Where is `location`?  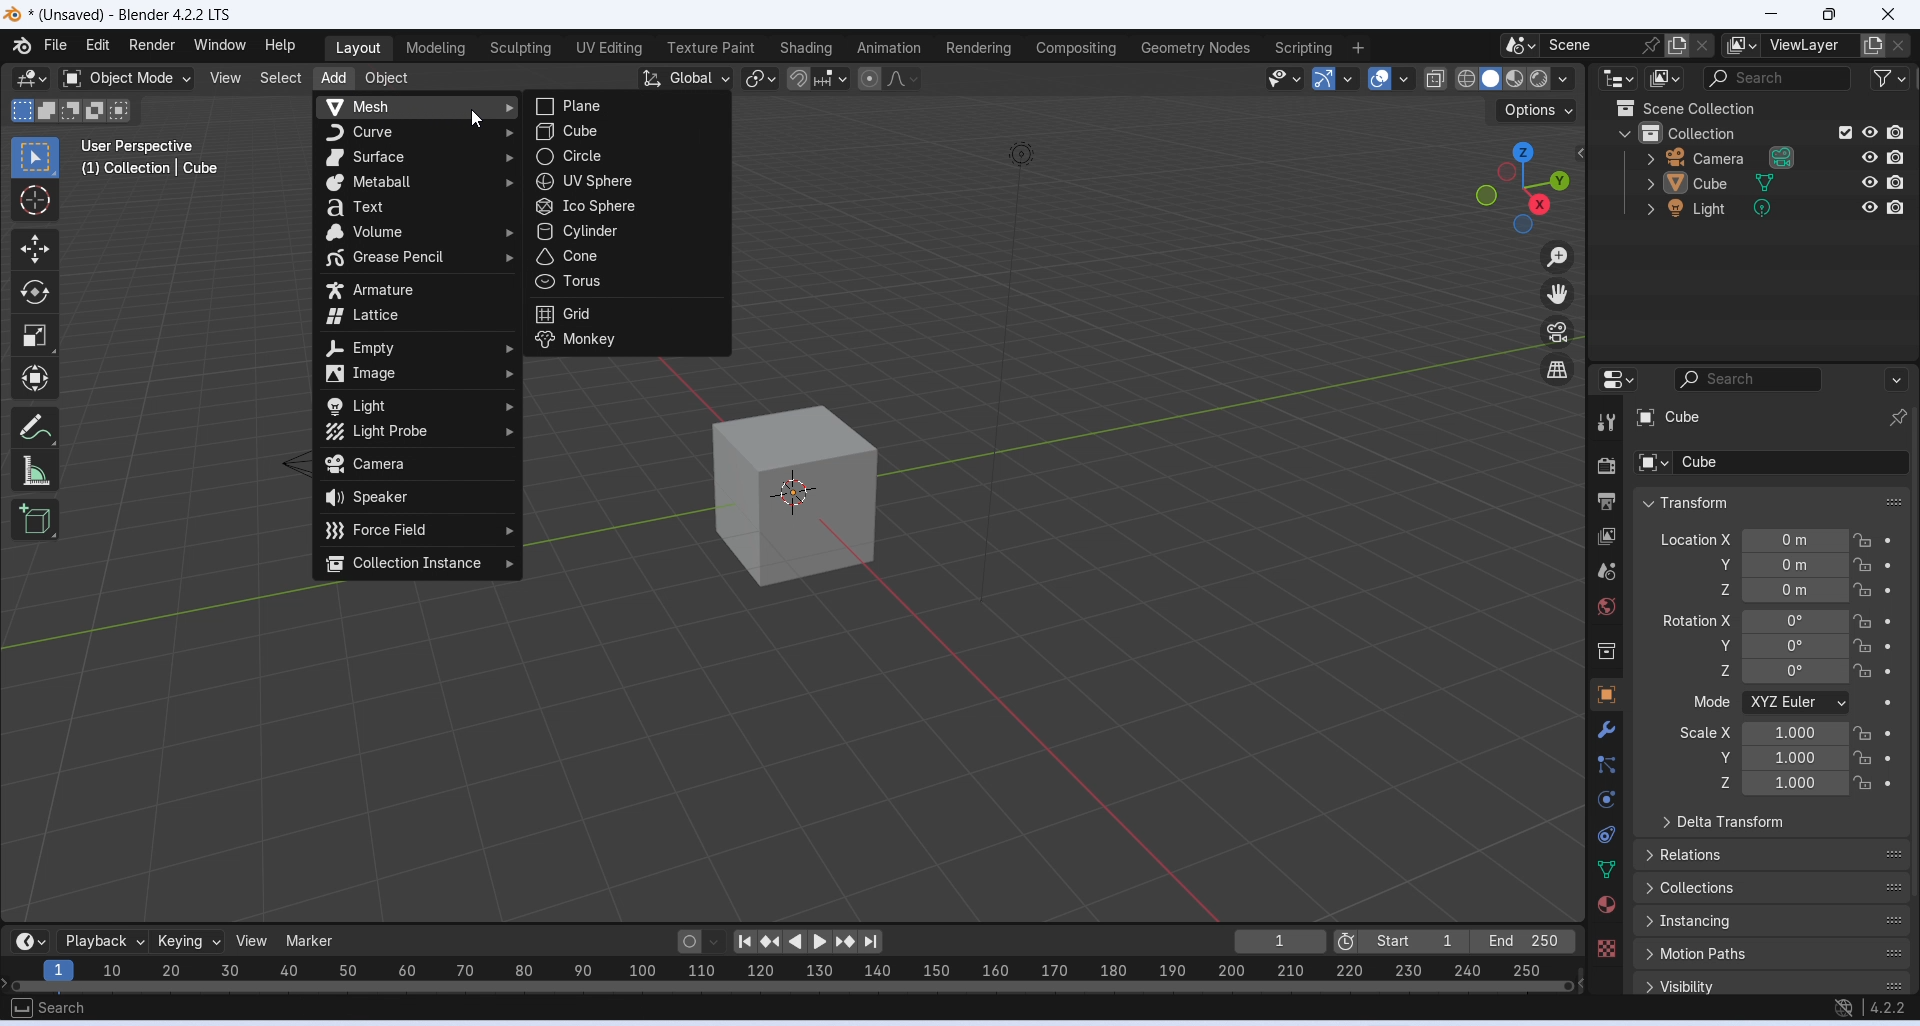 location is located at coordinates (1797, 540).